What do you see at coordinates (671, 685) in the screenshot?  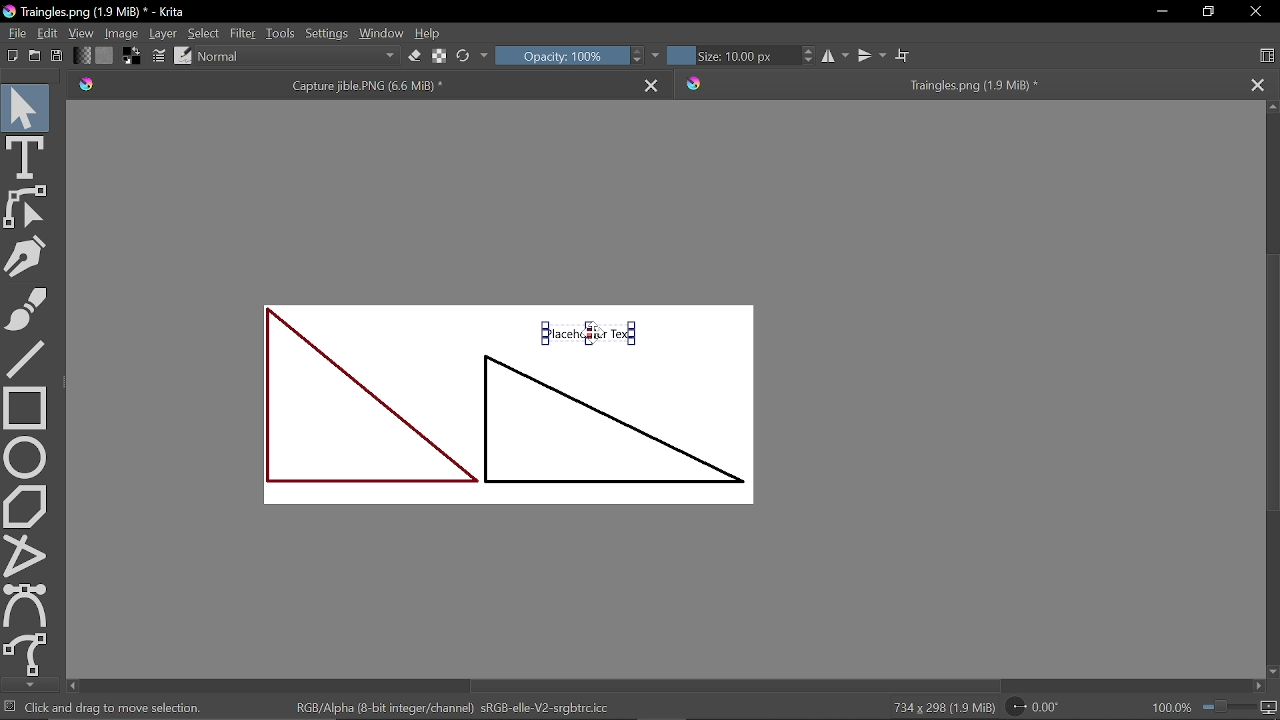 I see `Horizontal scrollbar` at bounding box center [671, 685].